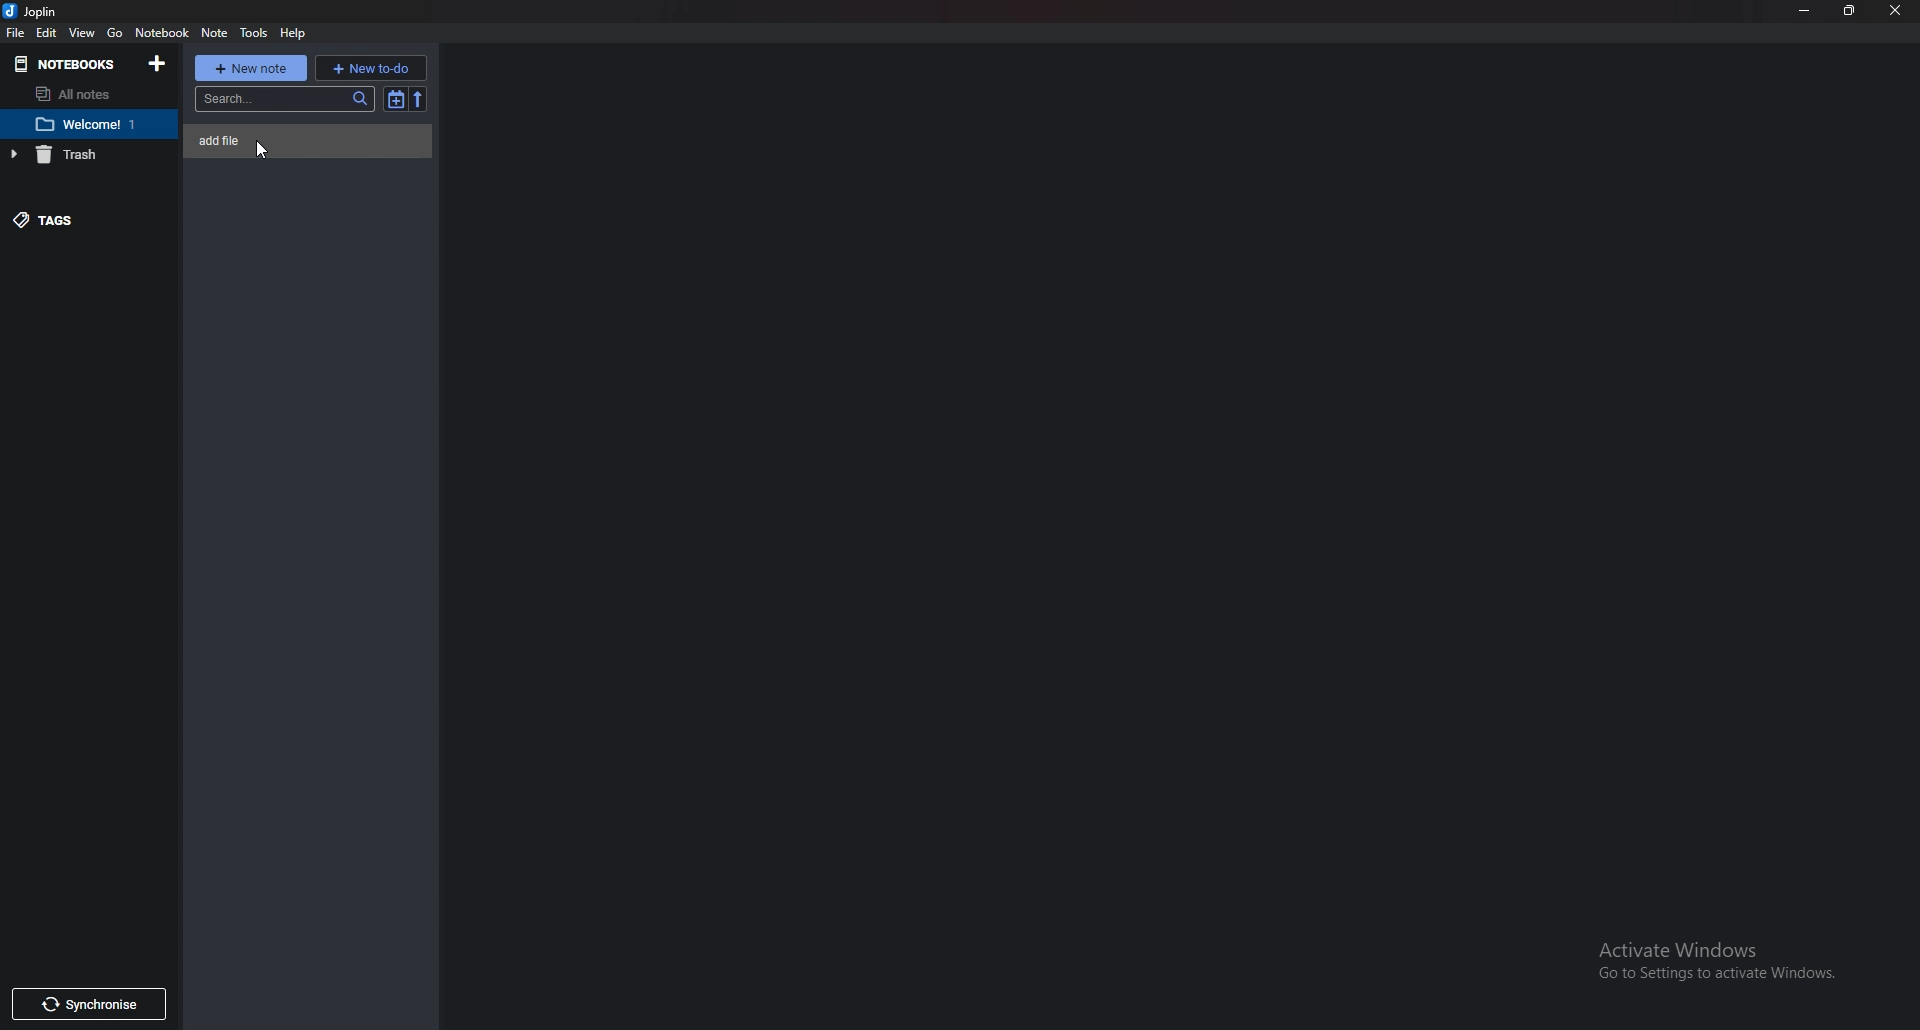 The height and width of the screenshot is (1030, 1920). I want to click on Minimize, so click(1806, 10).